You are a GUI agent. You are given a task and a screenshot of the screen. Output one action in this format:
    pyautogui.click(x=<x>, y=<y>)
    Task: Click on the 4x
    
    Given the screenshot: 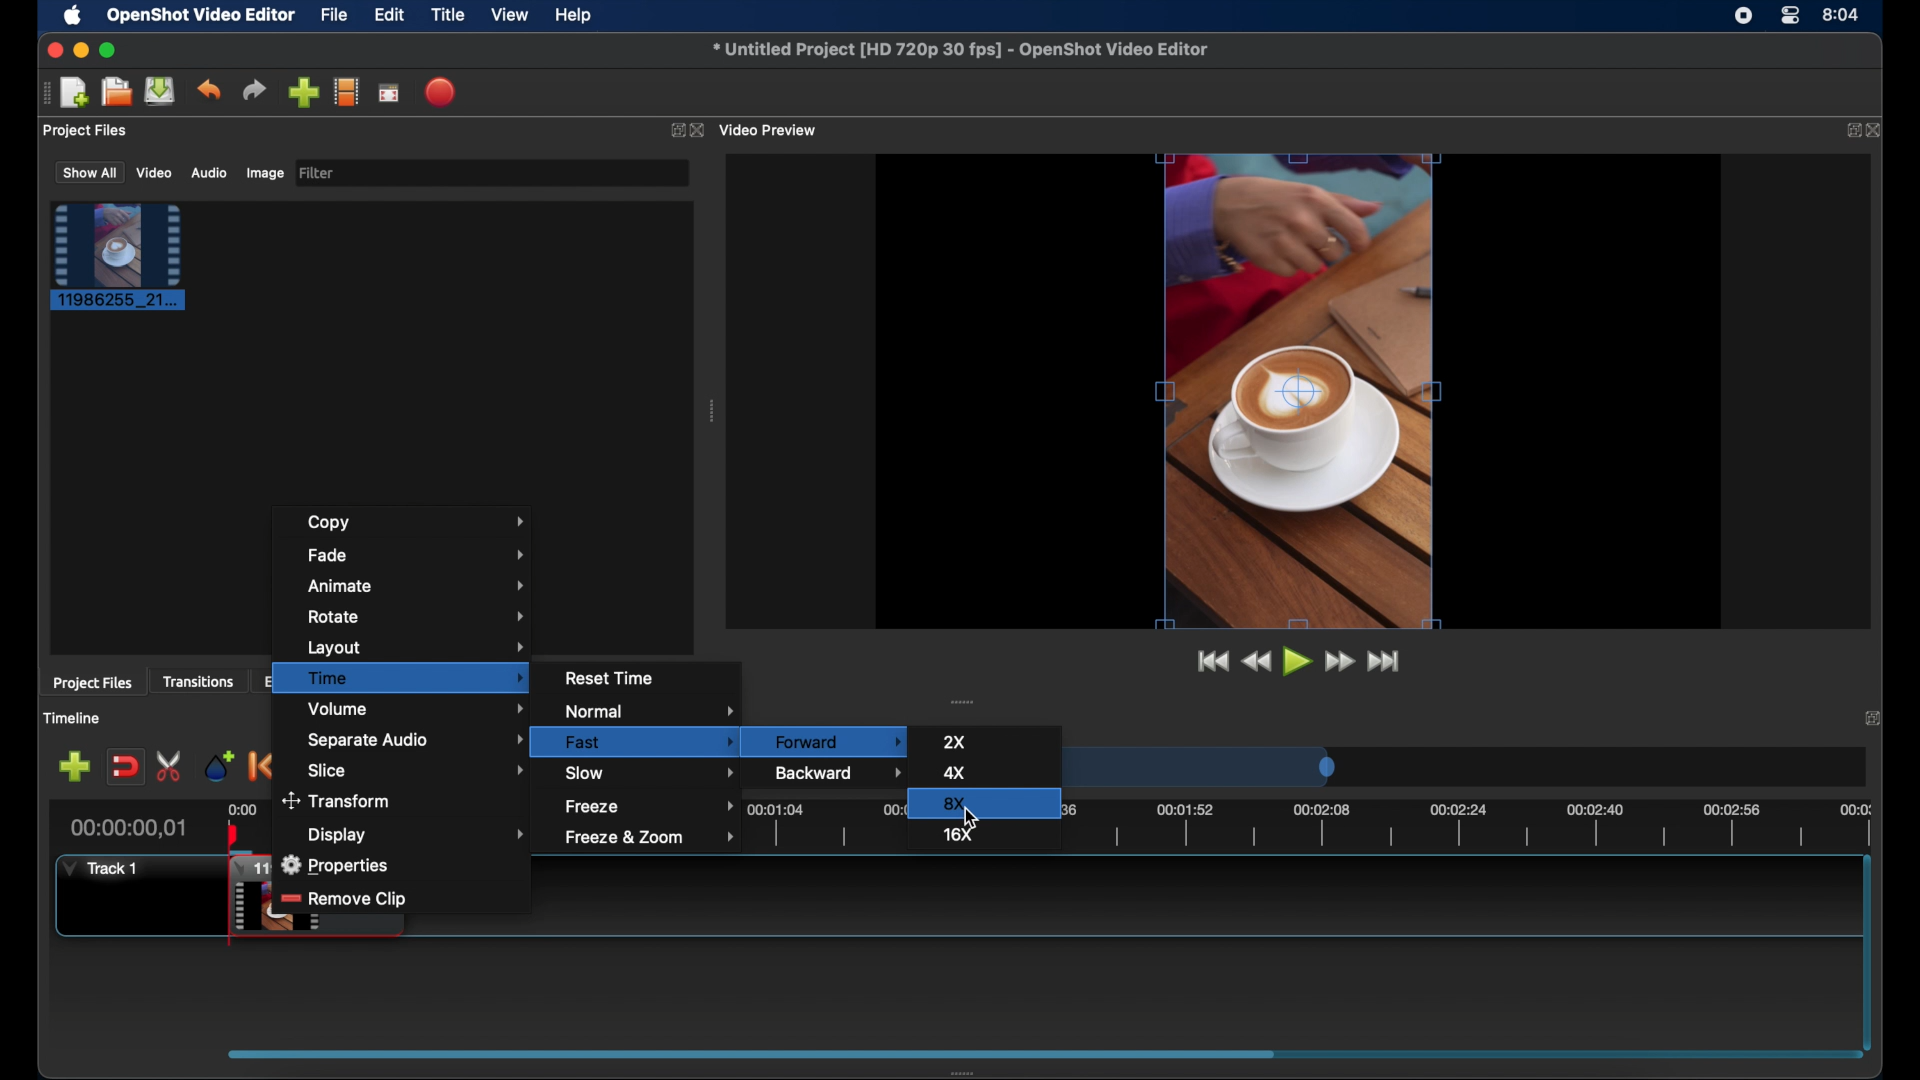 What is the action you would take?
    pyautogui.click(x=954, y=772)
    